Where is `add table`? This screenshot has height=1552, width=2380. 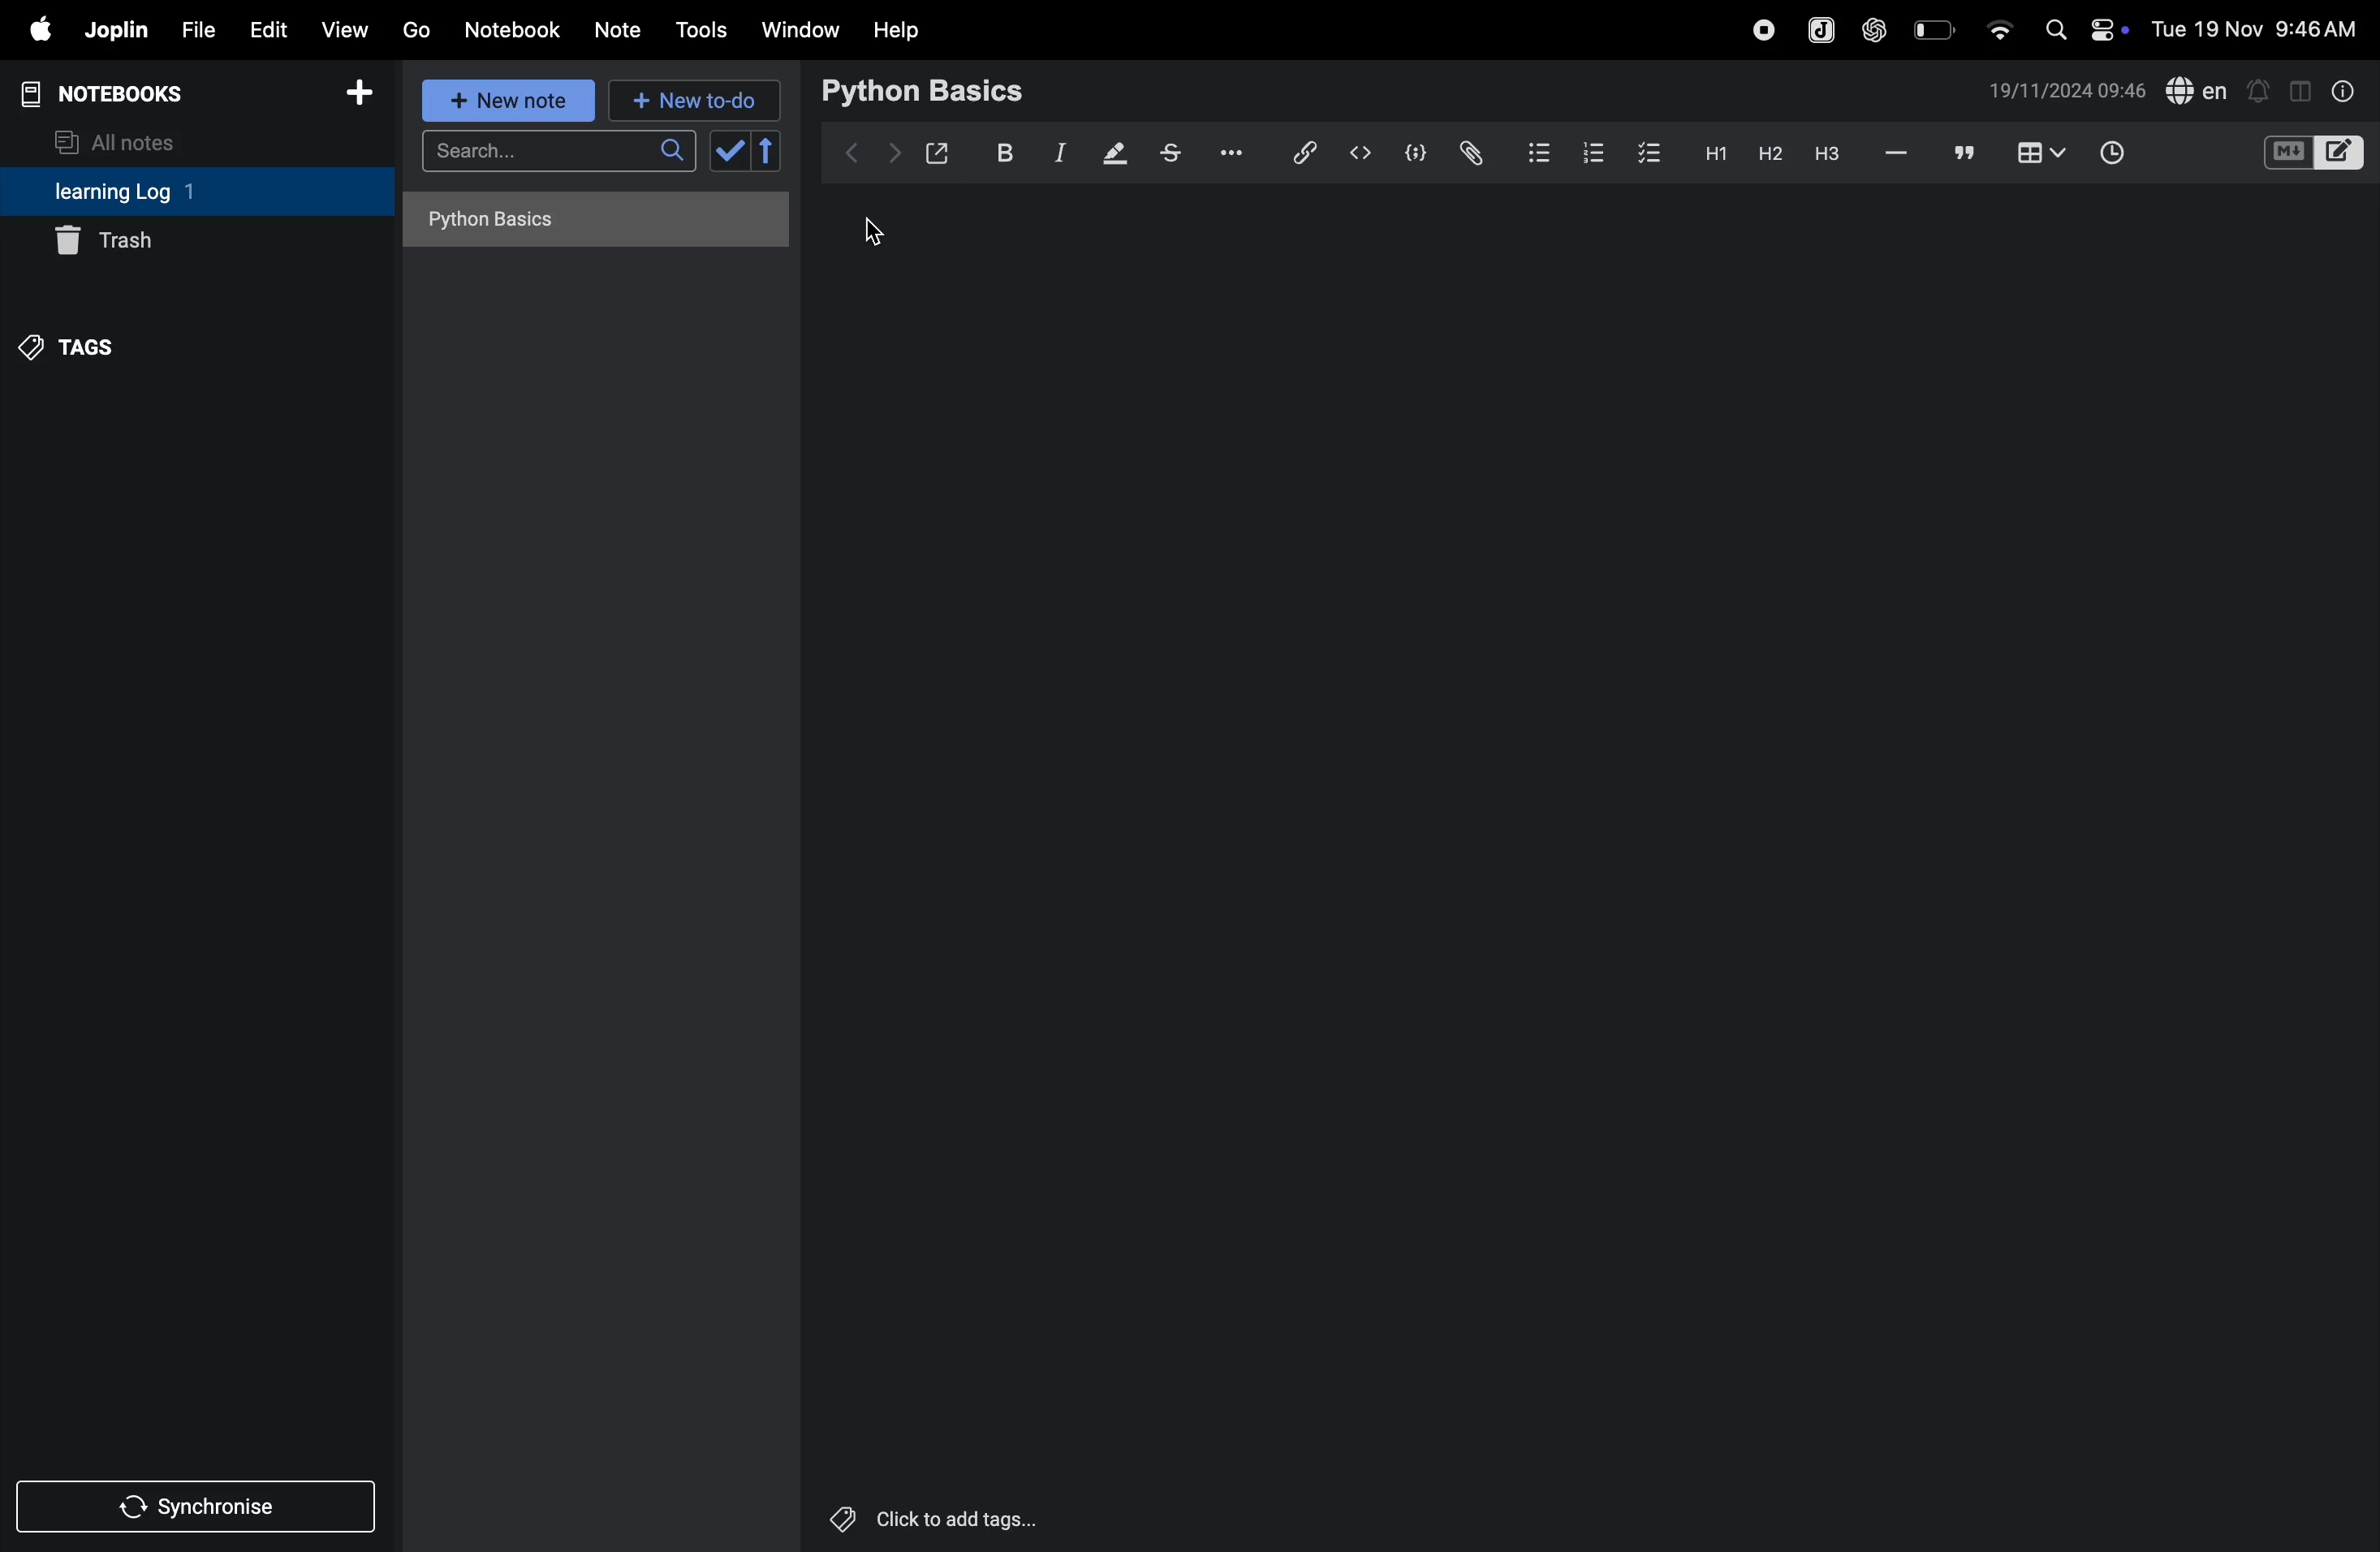
add table is located at coordinates (2037, 154).